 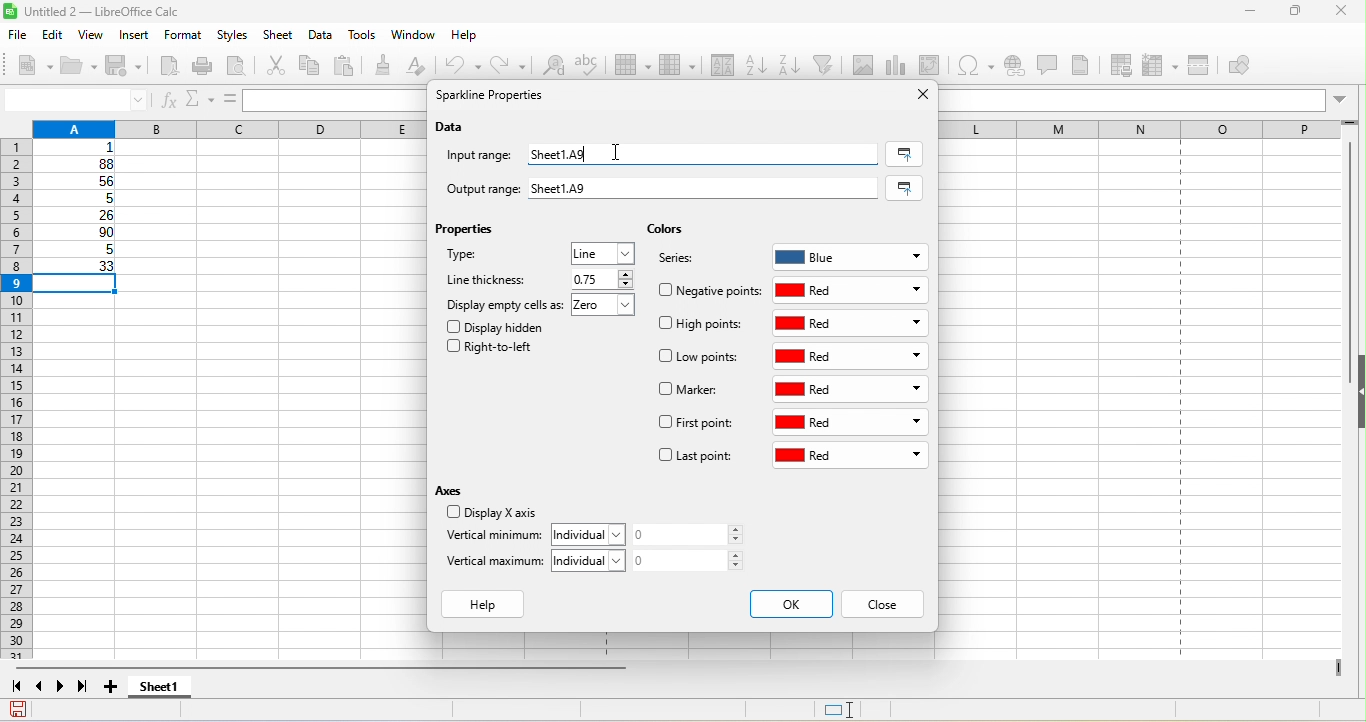 What do you see at coordinates (904, 154) in the screenshot?
I see `selected range` at bounding box center [904, 154].